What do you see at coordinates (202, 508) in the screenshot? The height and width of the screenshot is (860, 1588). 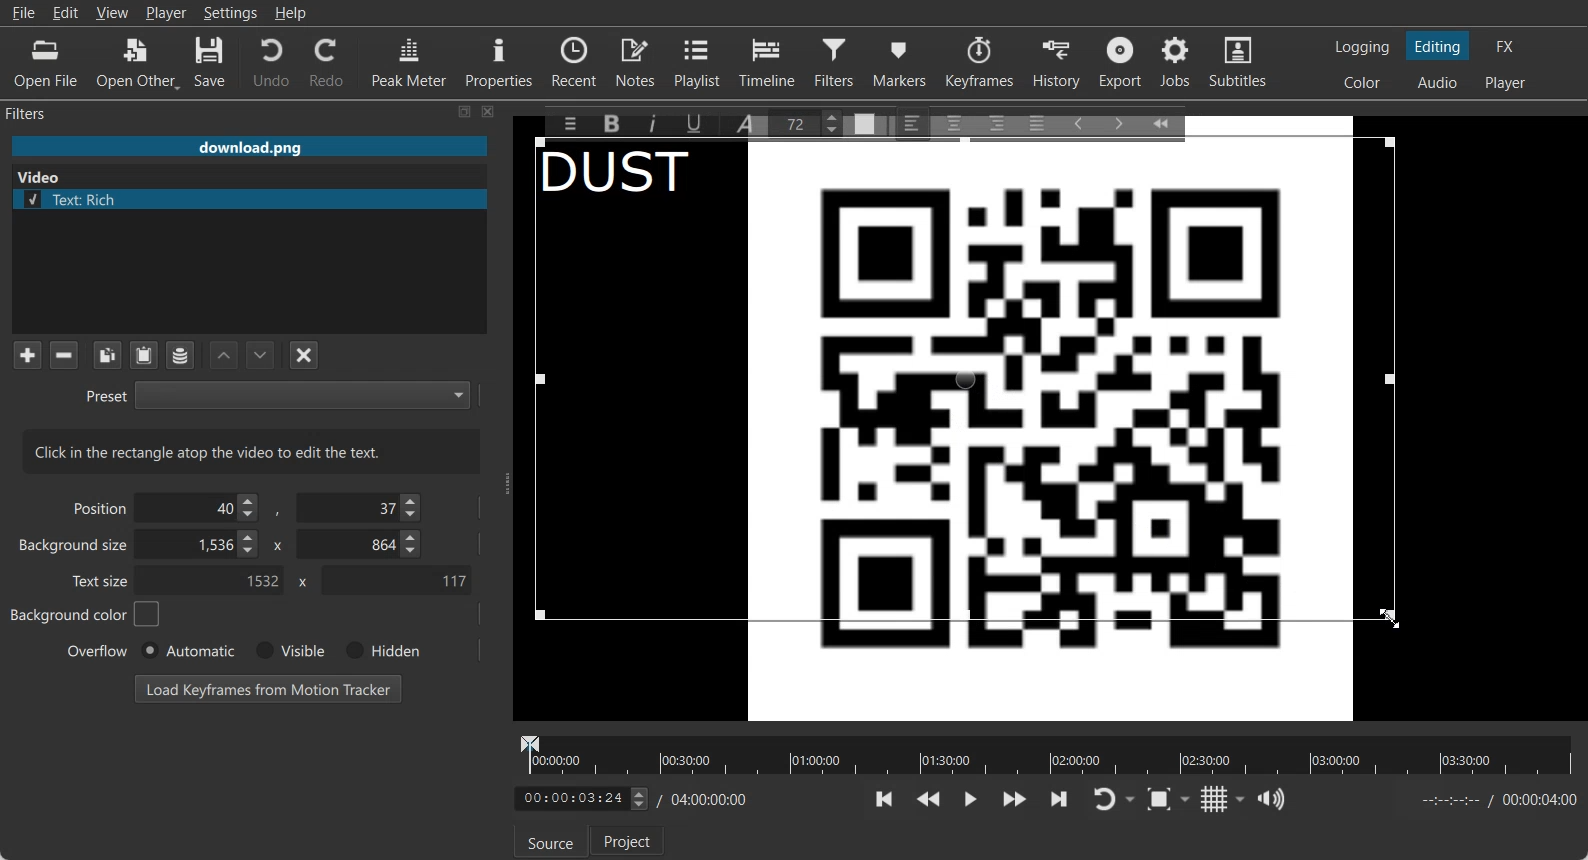 I see `Position Adjuster X- Coordinate` at bounding box center [202, 508].